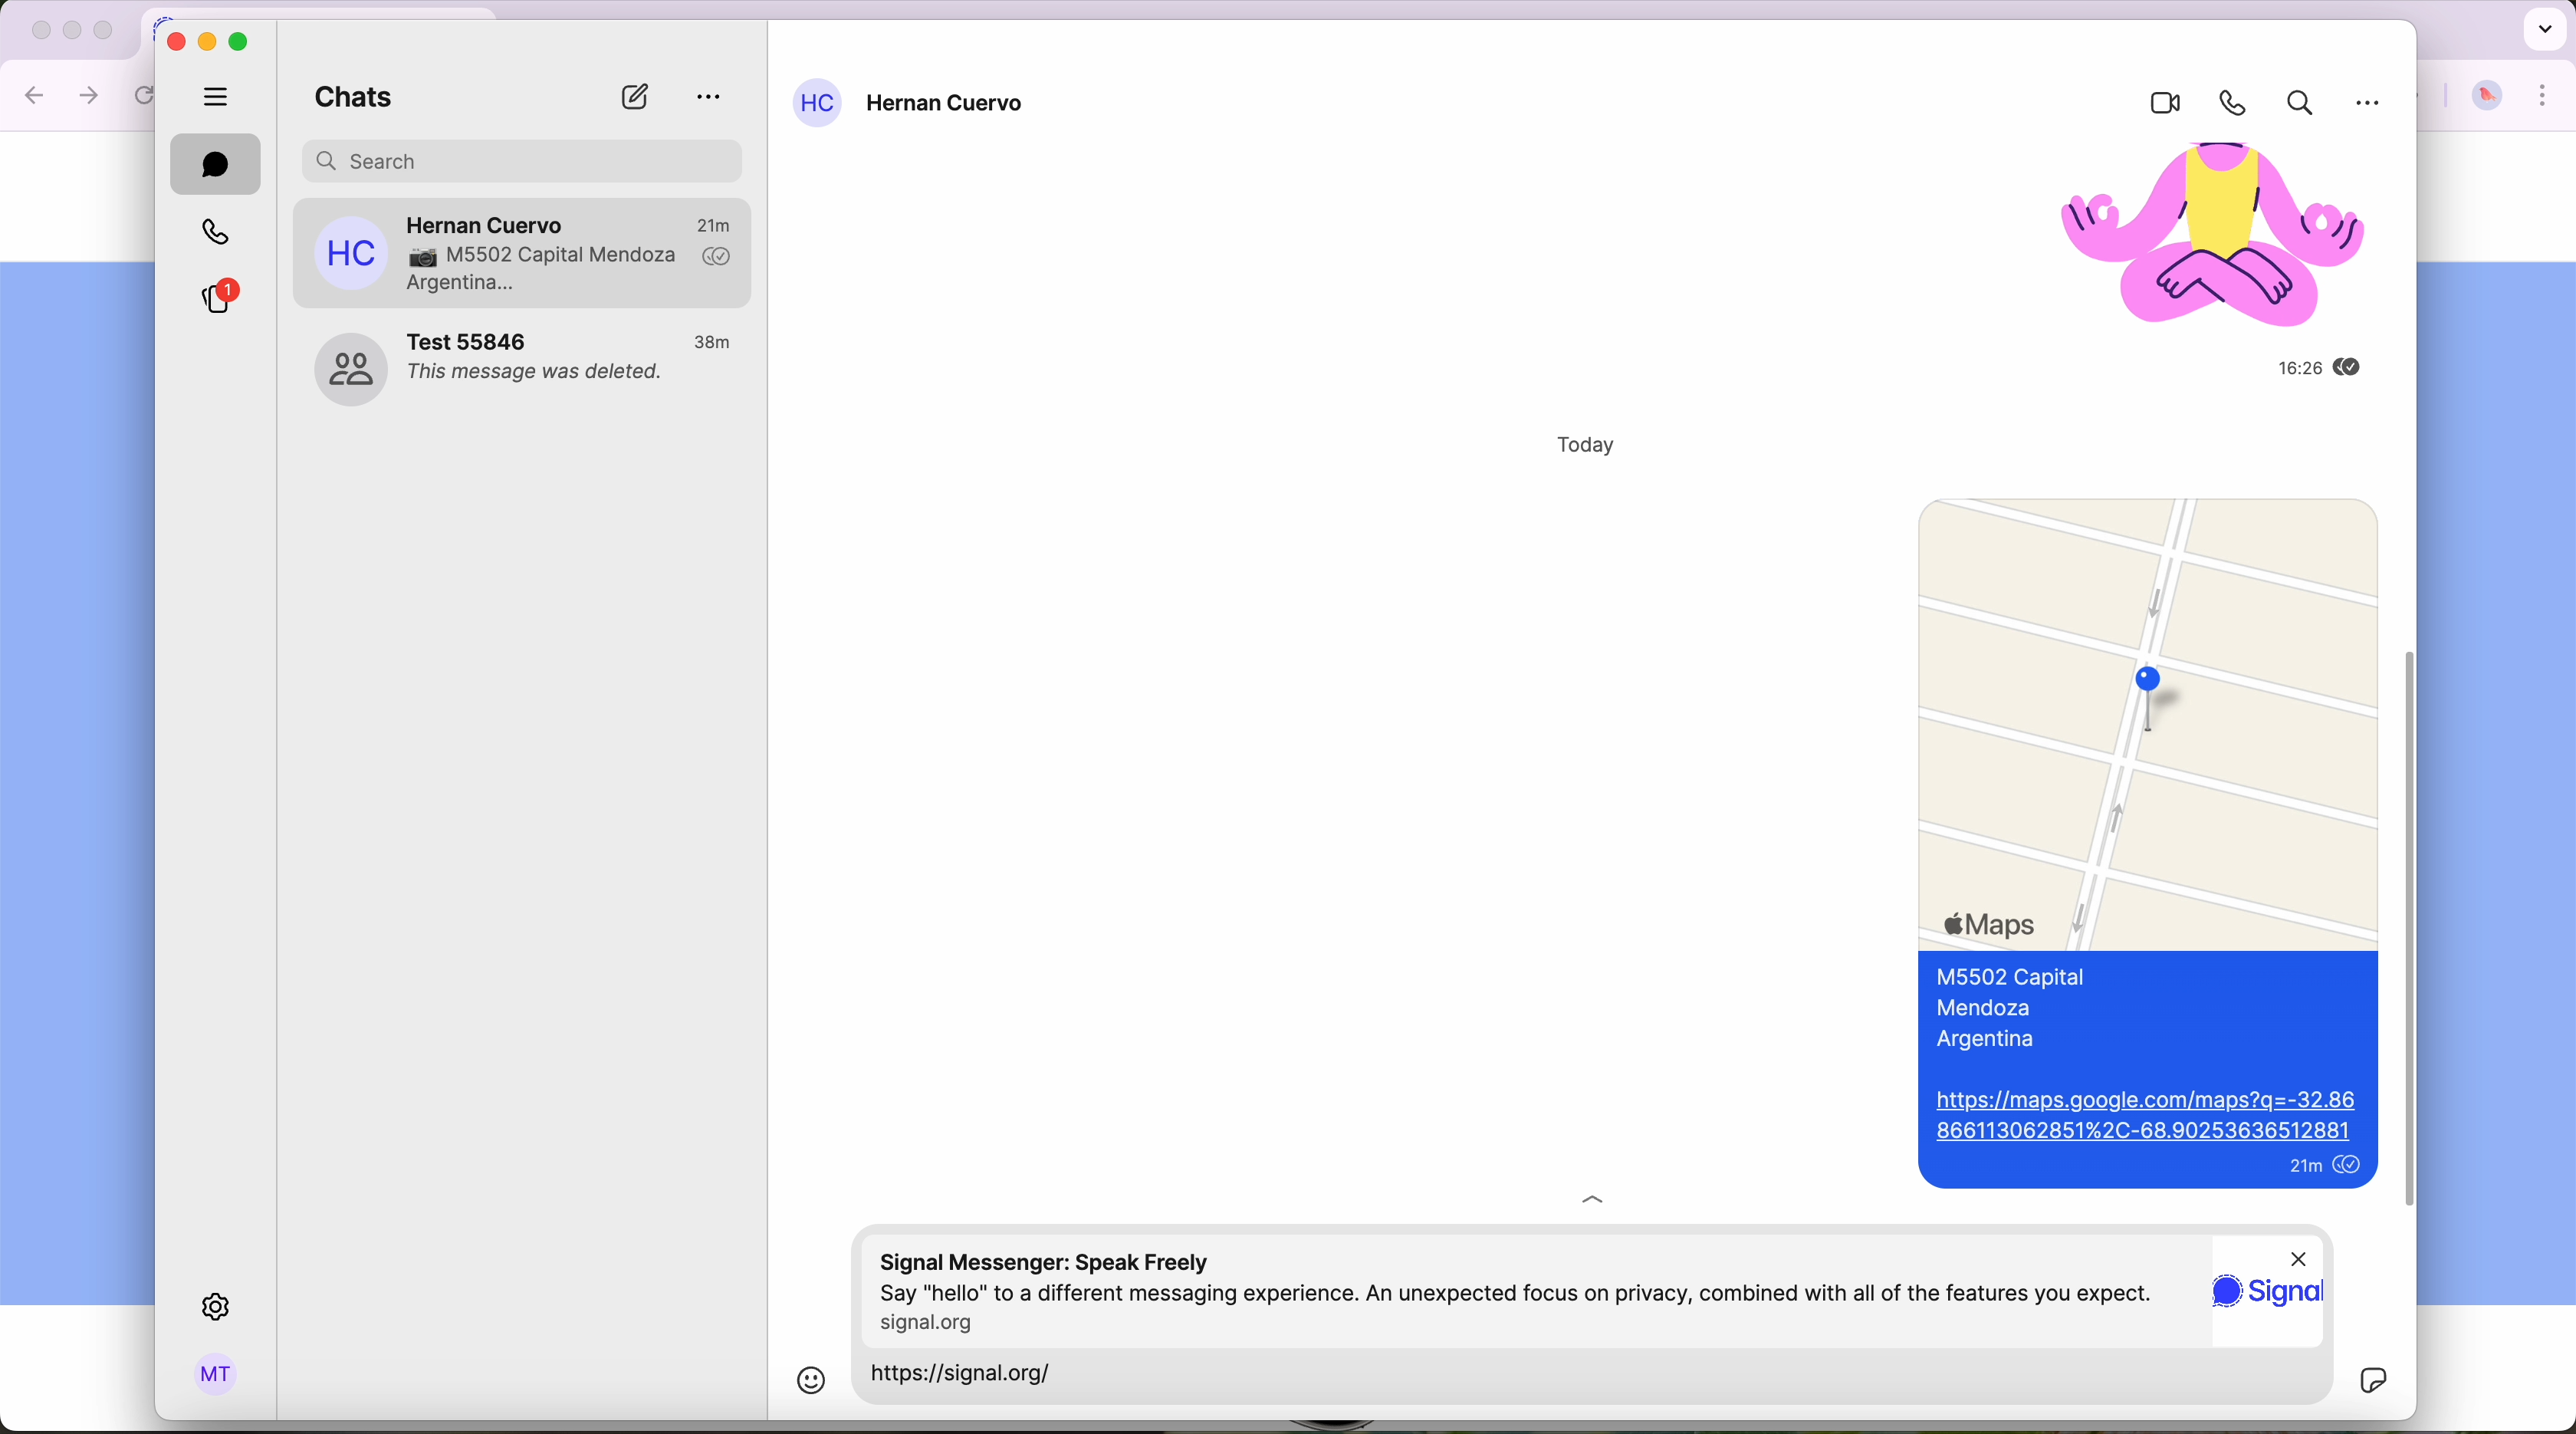 This screenshot has height=1434, width=2576. I want to click on seen, so click(2354, 1166).